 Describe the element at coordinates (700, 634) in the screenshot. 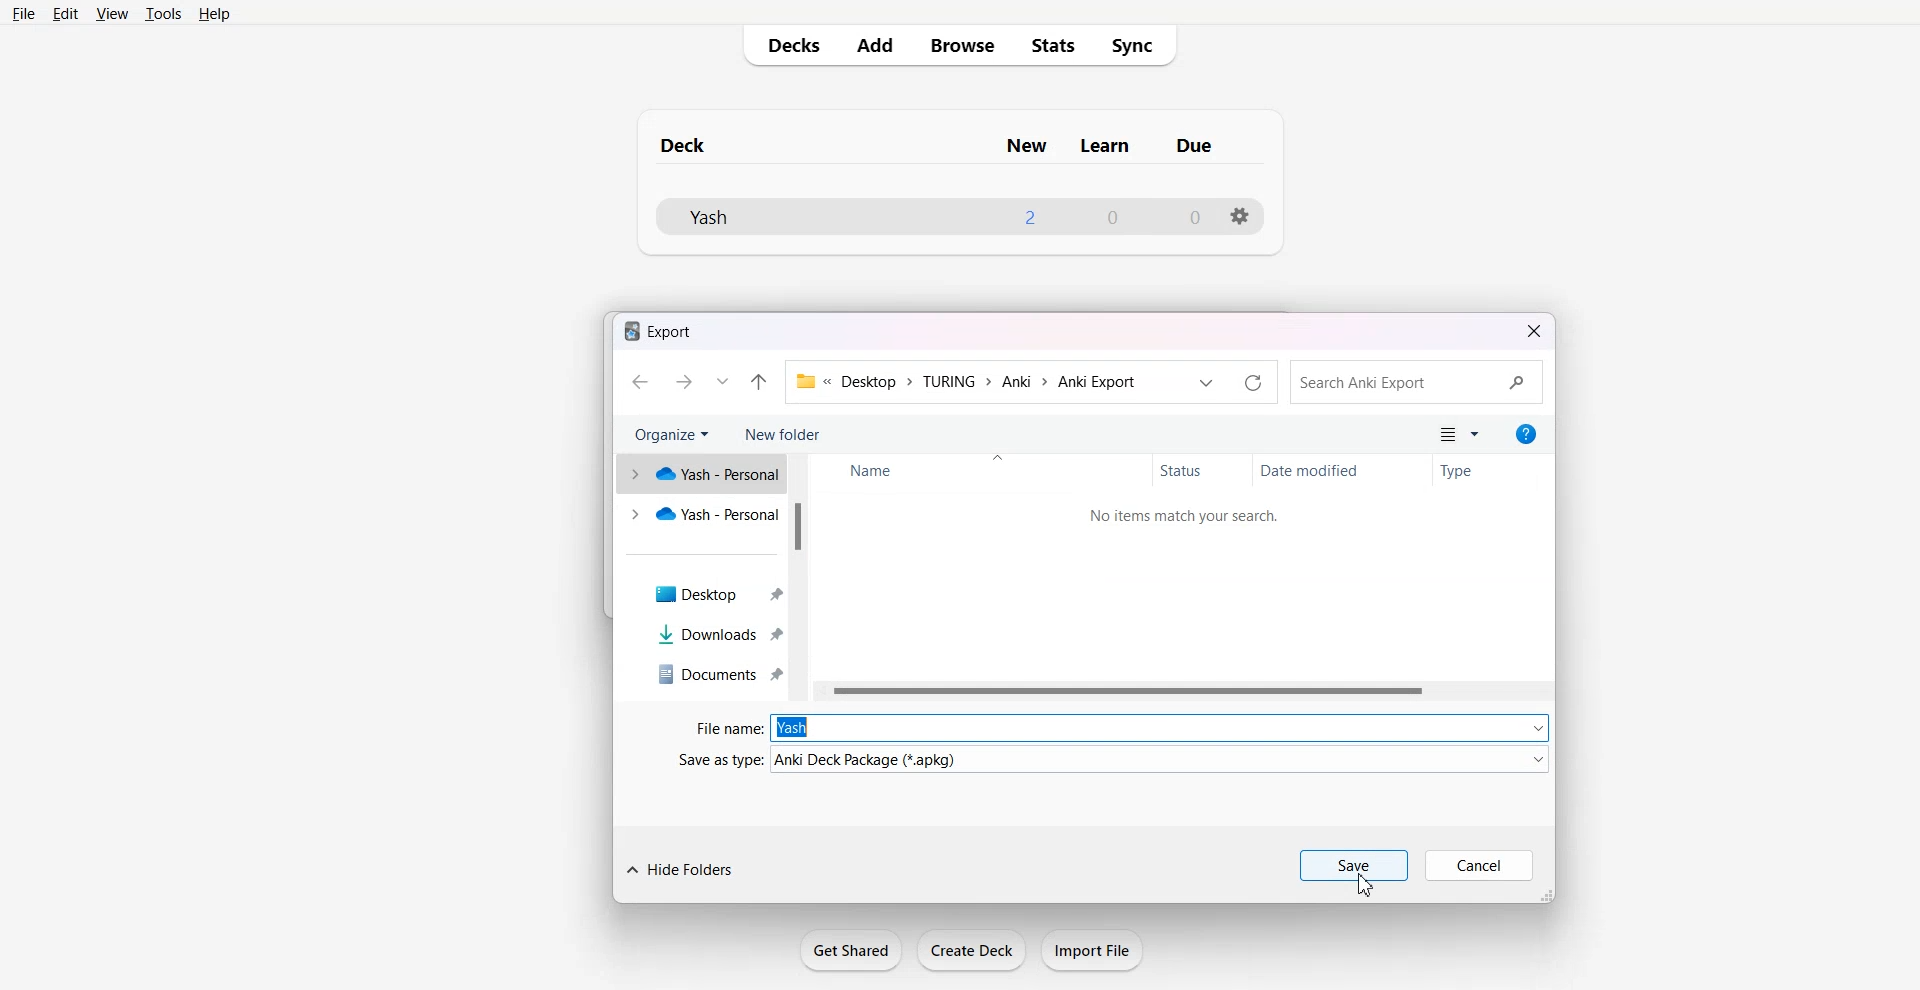

I see `Downloads` at that location.